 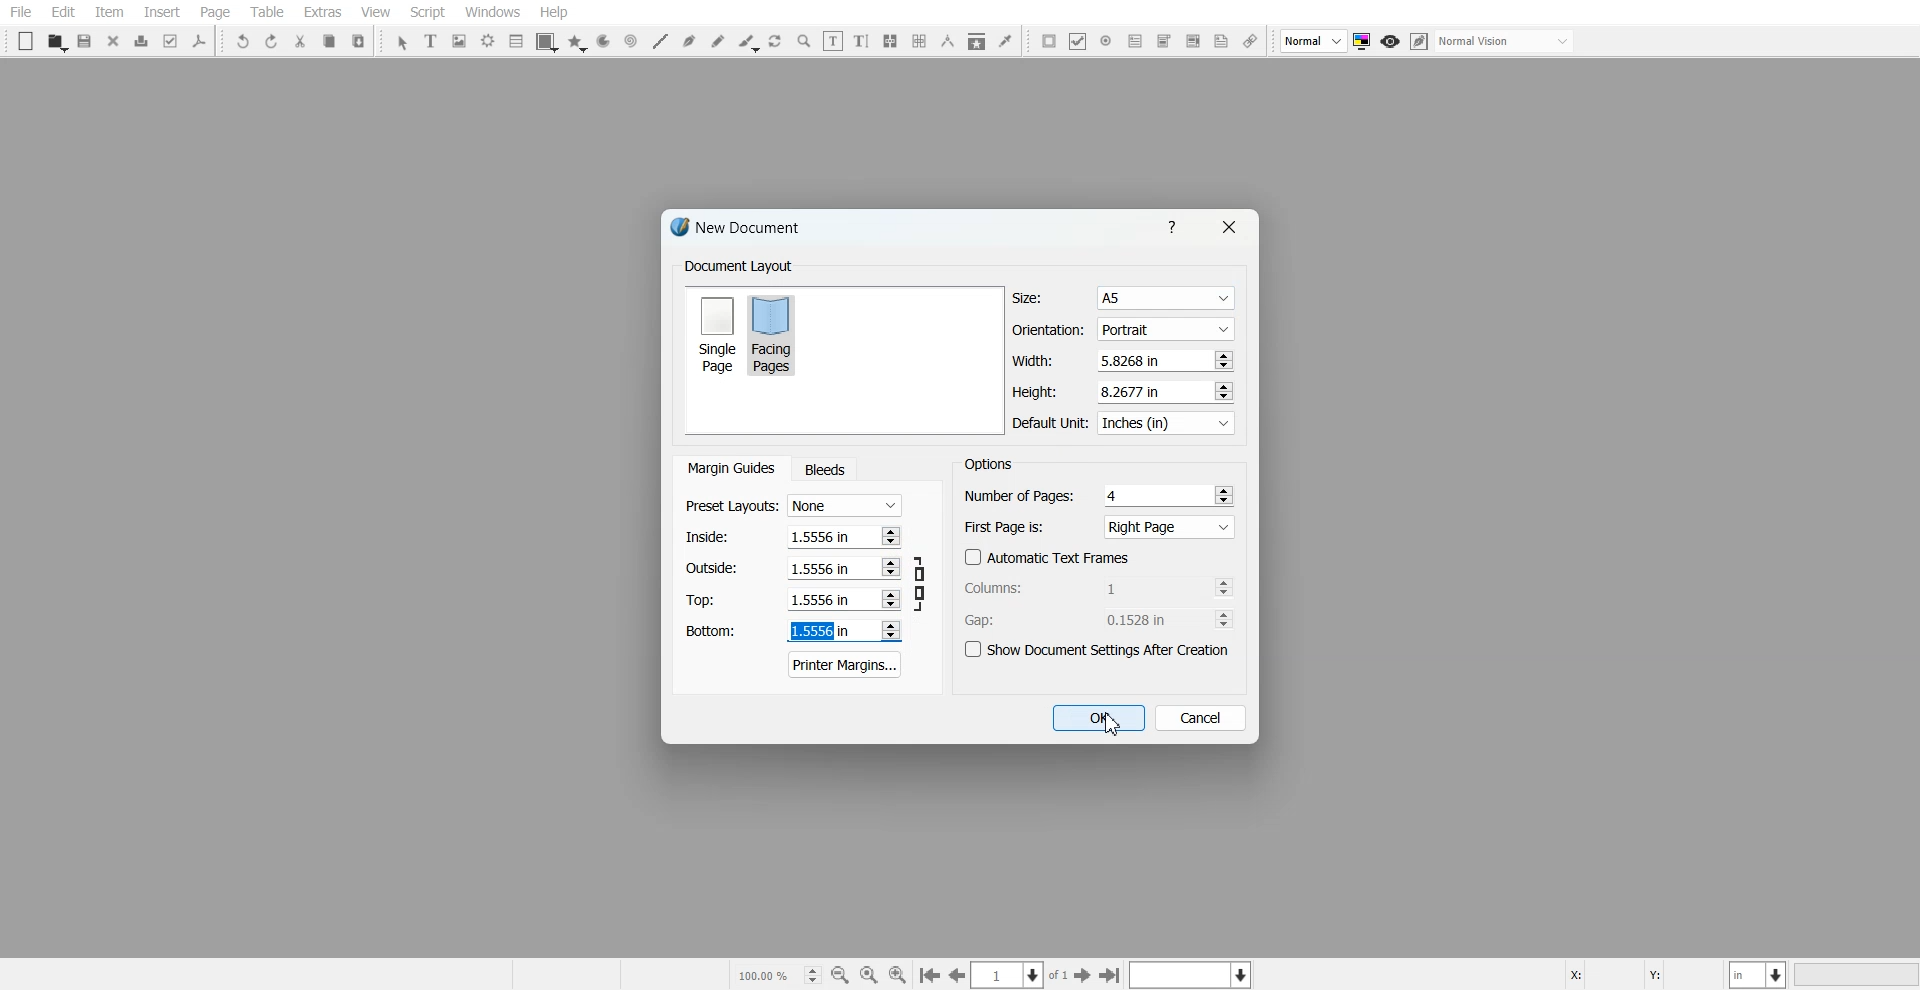 What do you see at coordinates (890, 600) in the screenshot?
I see `Increase and decrease No. ` at bounding box center [890, 600].